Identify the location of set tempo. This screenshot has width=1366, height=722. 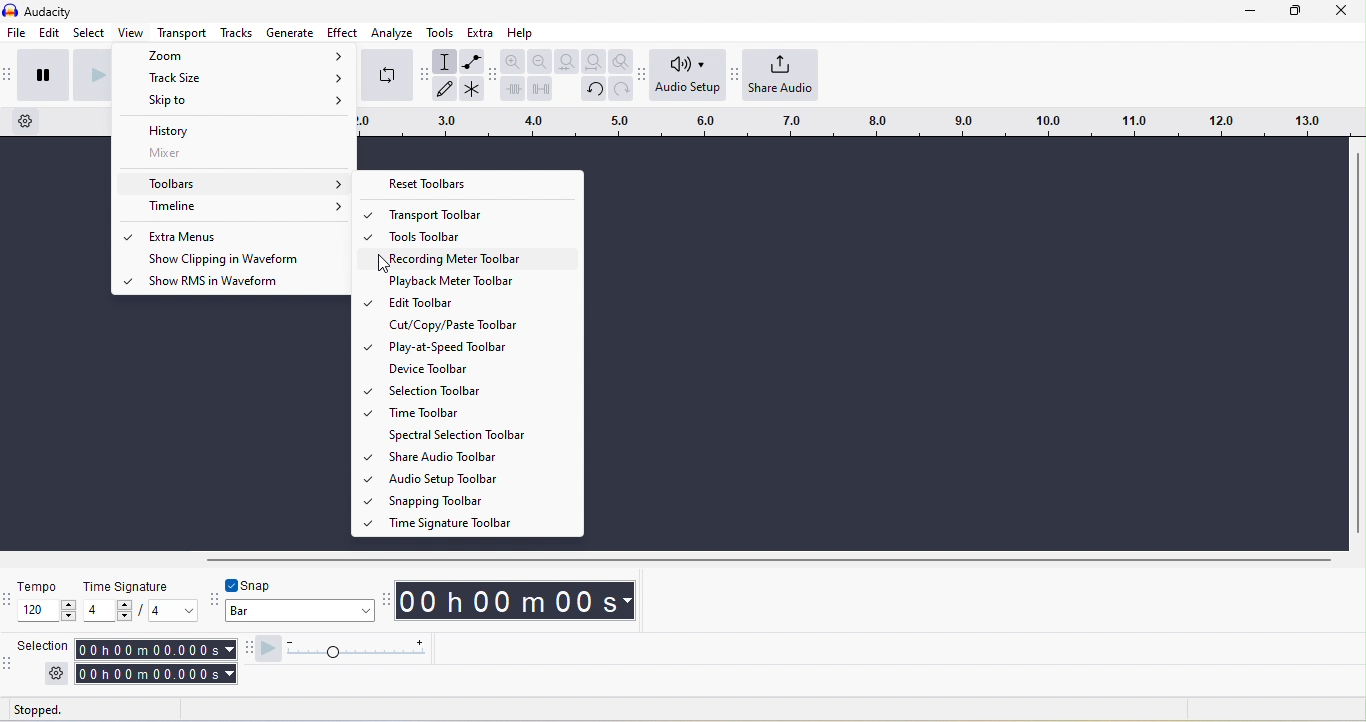
(46, 610).